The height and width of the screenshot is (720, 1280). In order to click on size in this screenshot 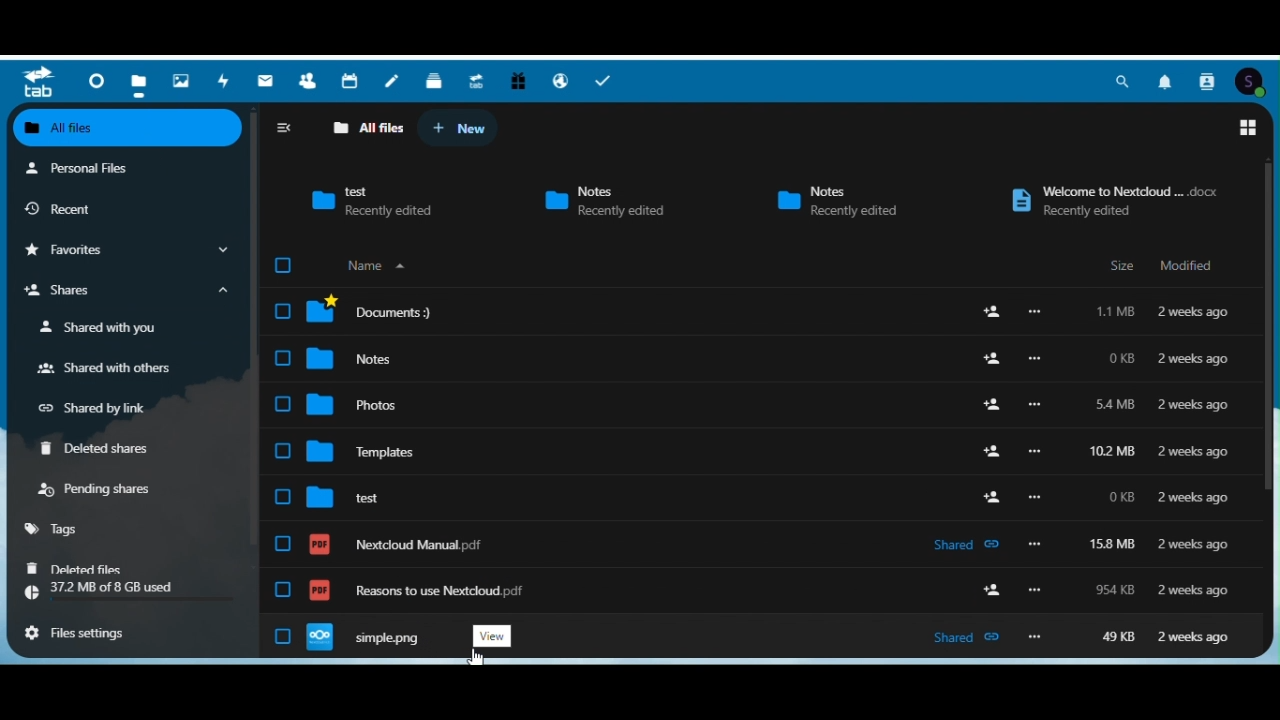, I will do `click(1115, 589)`.